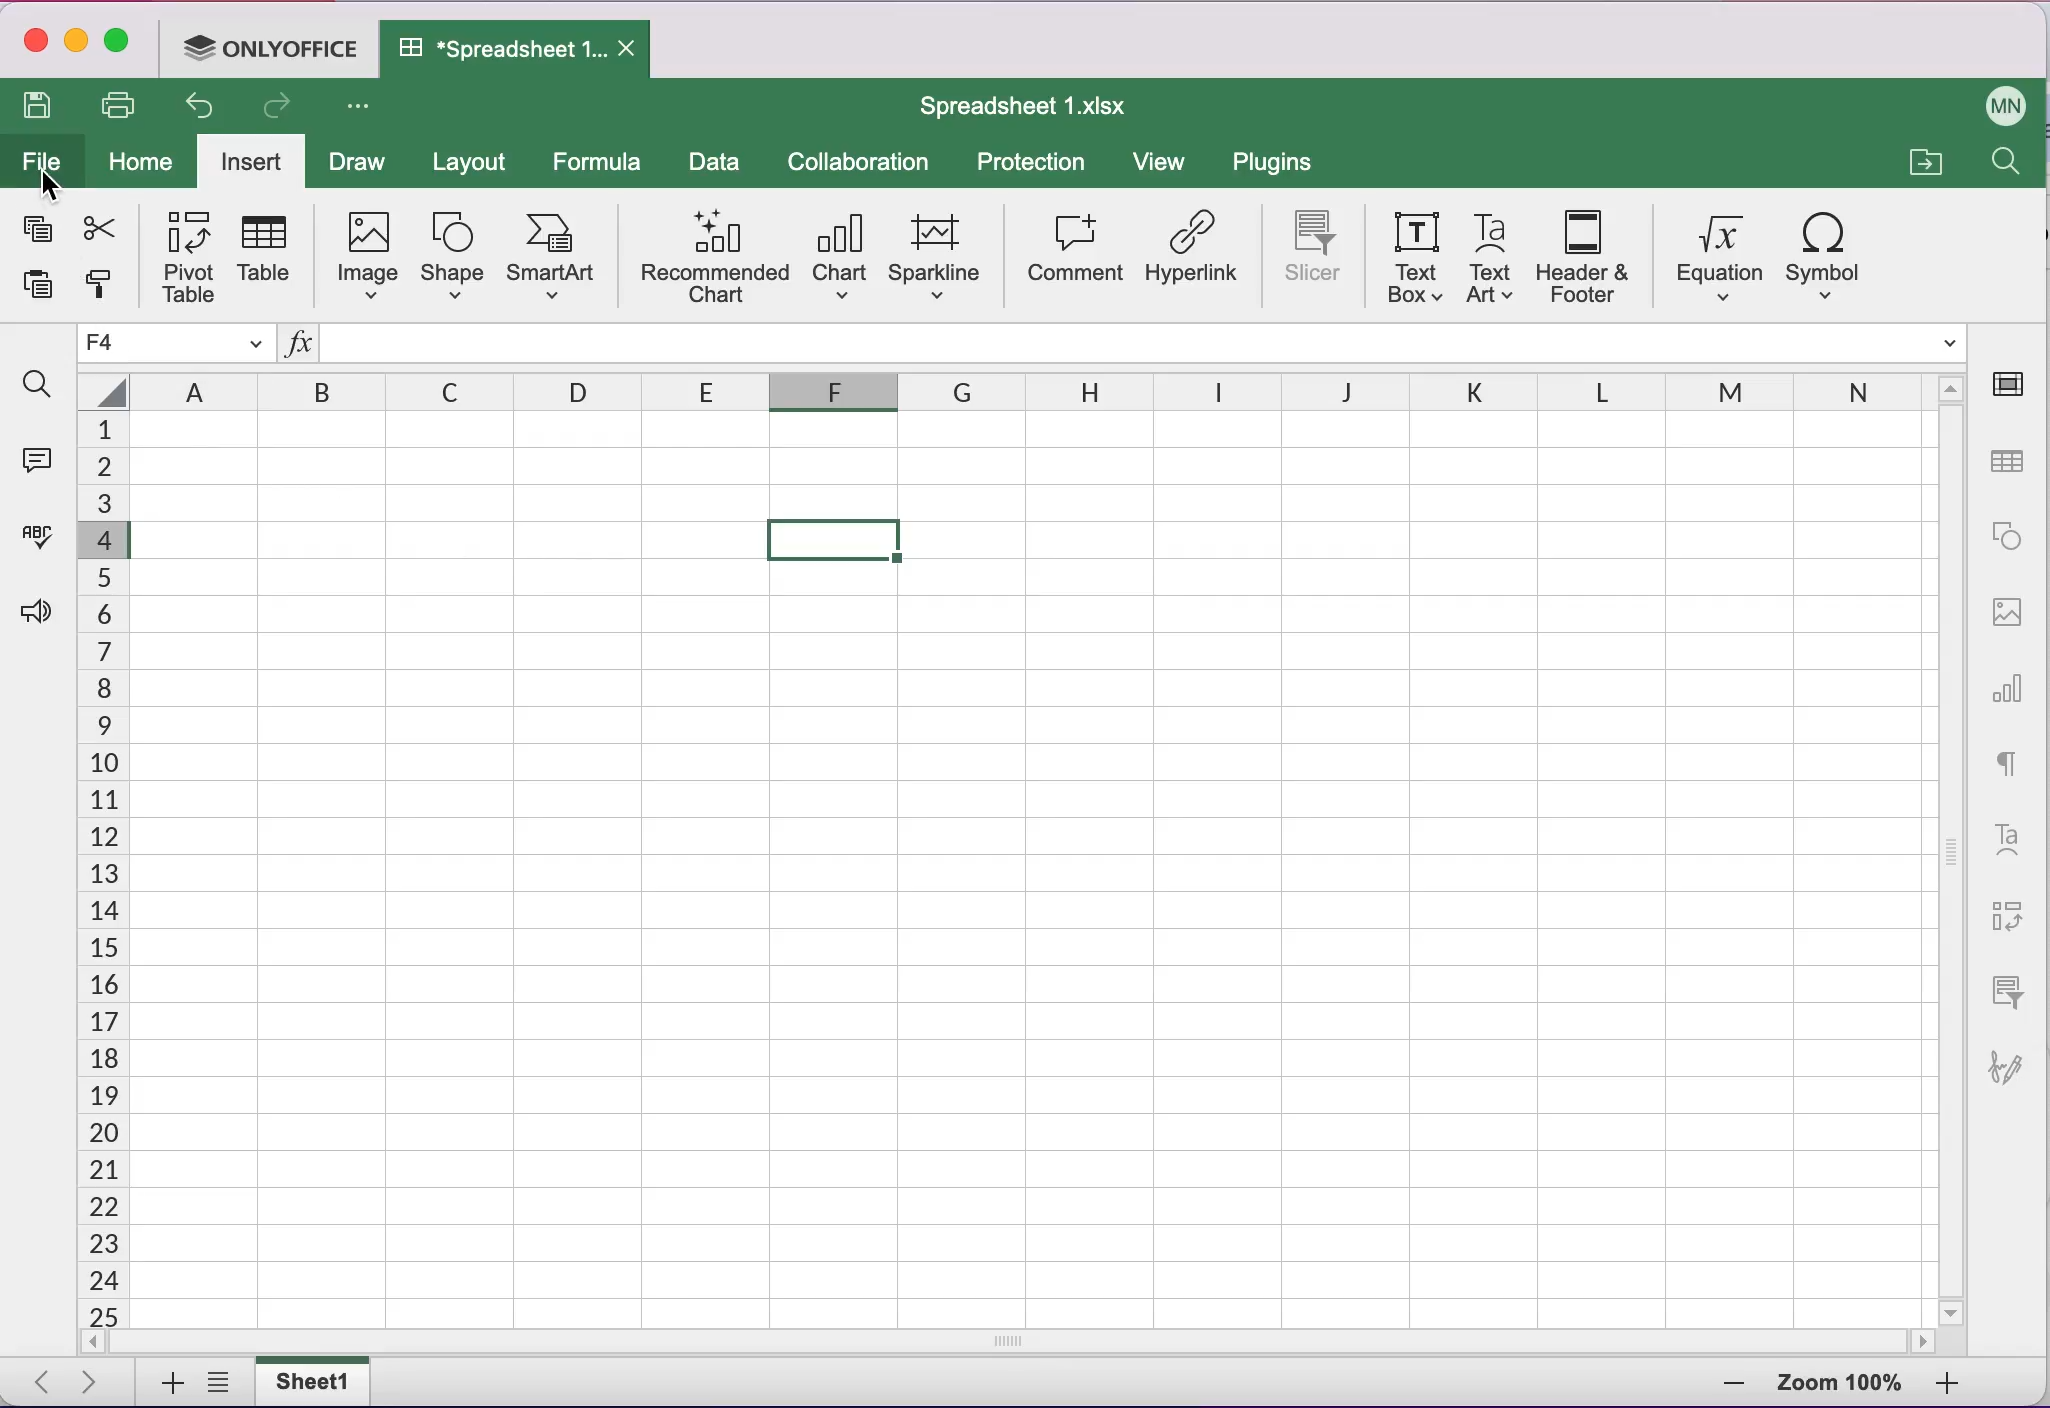 The height and width of the screenshot is (1408, 2050). What do you see at coordinates (250, 158) in the screenshot?
I see `insert` at bounding box center [250, 158].